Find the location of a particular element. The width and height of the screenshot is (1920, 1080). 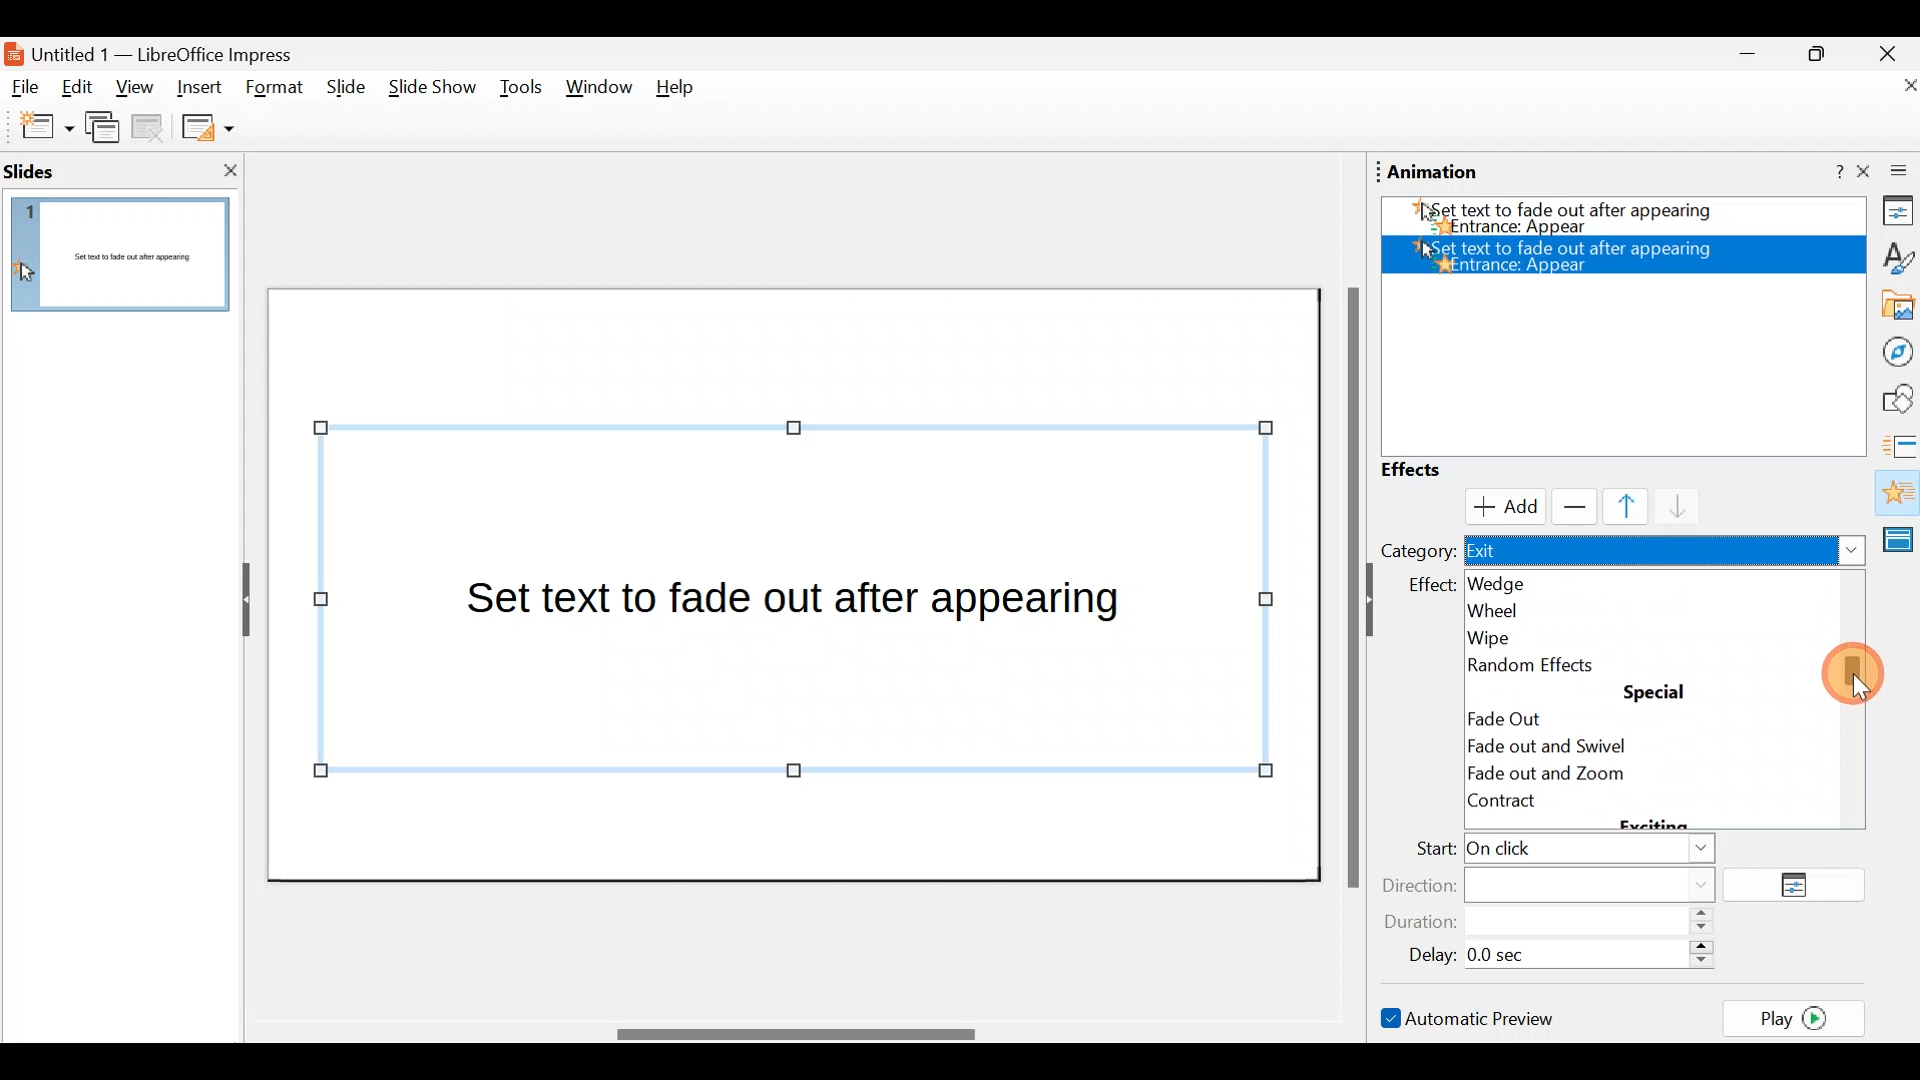

Appear effect added is located at coordinates (1615, 220).